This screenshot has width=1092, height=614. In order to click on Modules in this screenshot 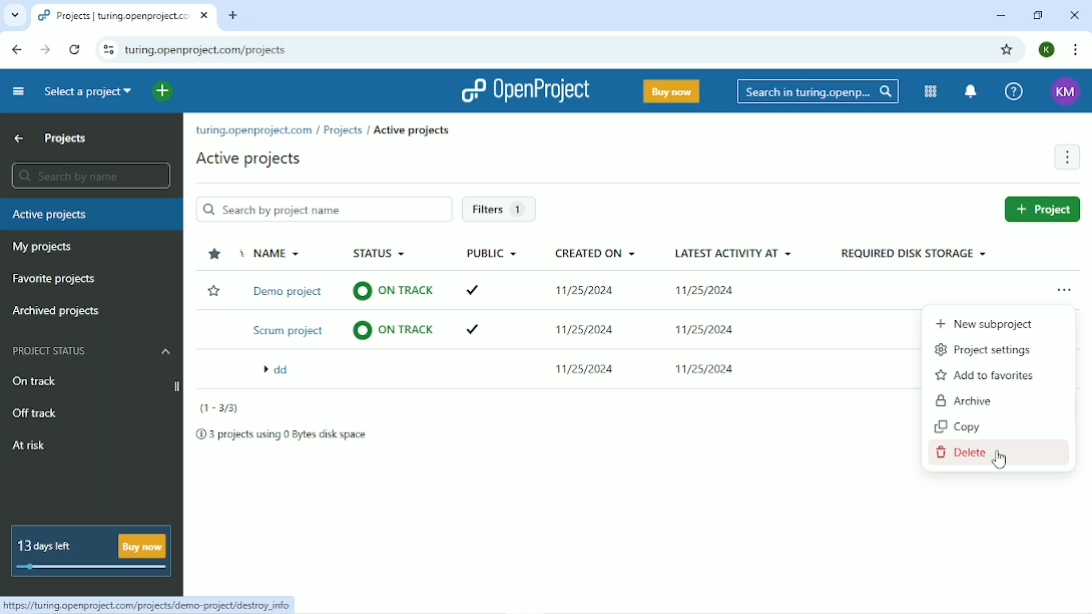, I will do `click(931, 91)`.